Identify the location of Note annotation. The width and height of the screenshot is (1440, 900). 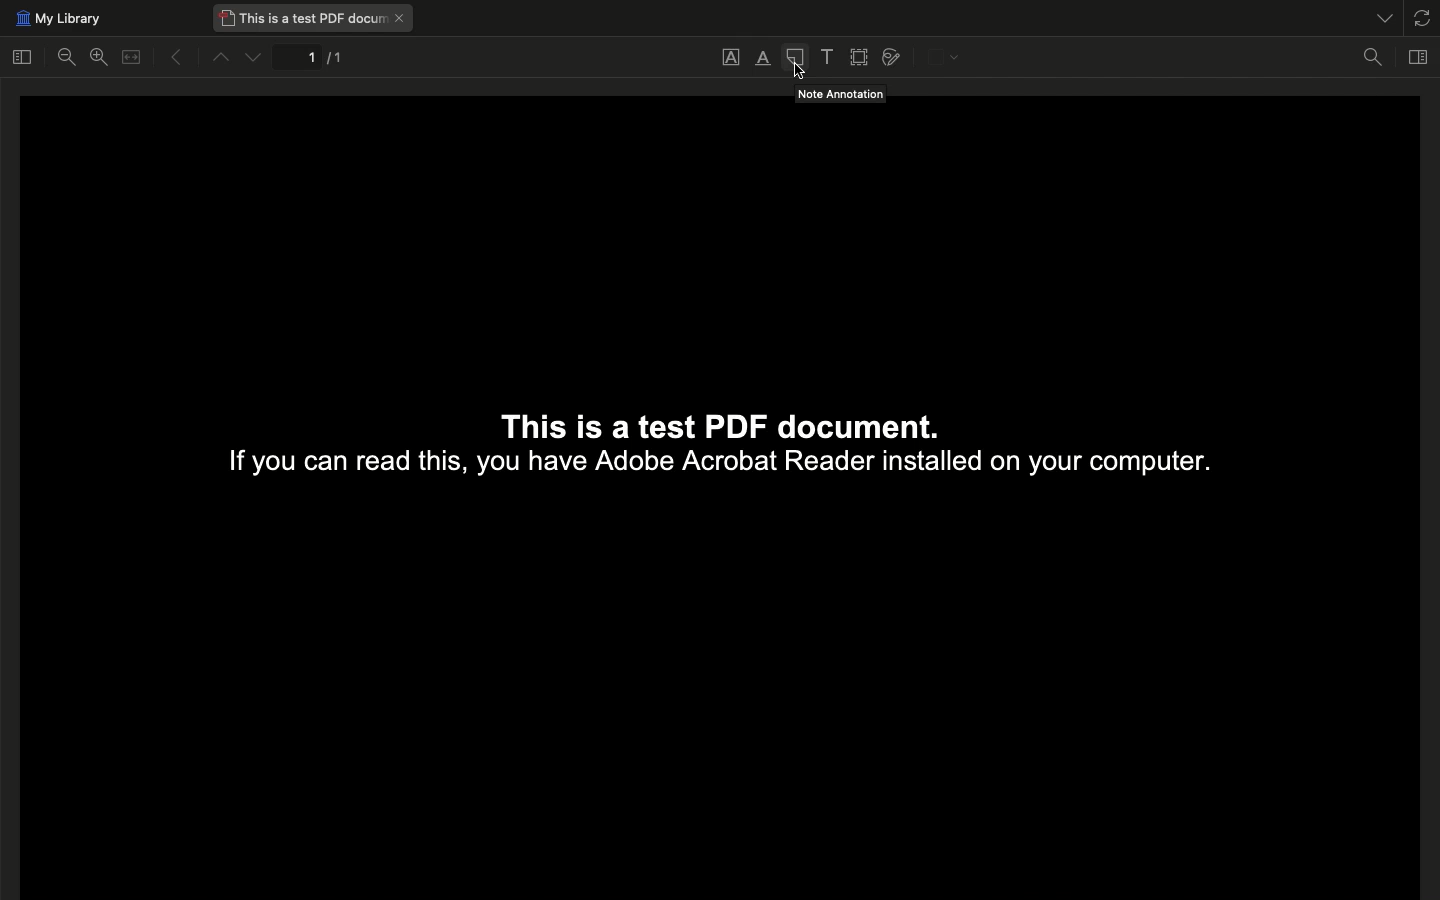
(794, 60).